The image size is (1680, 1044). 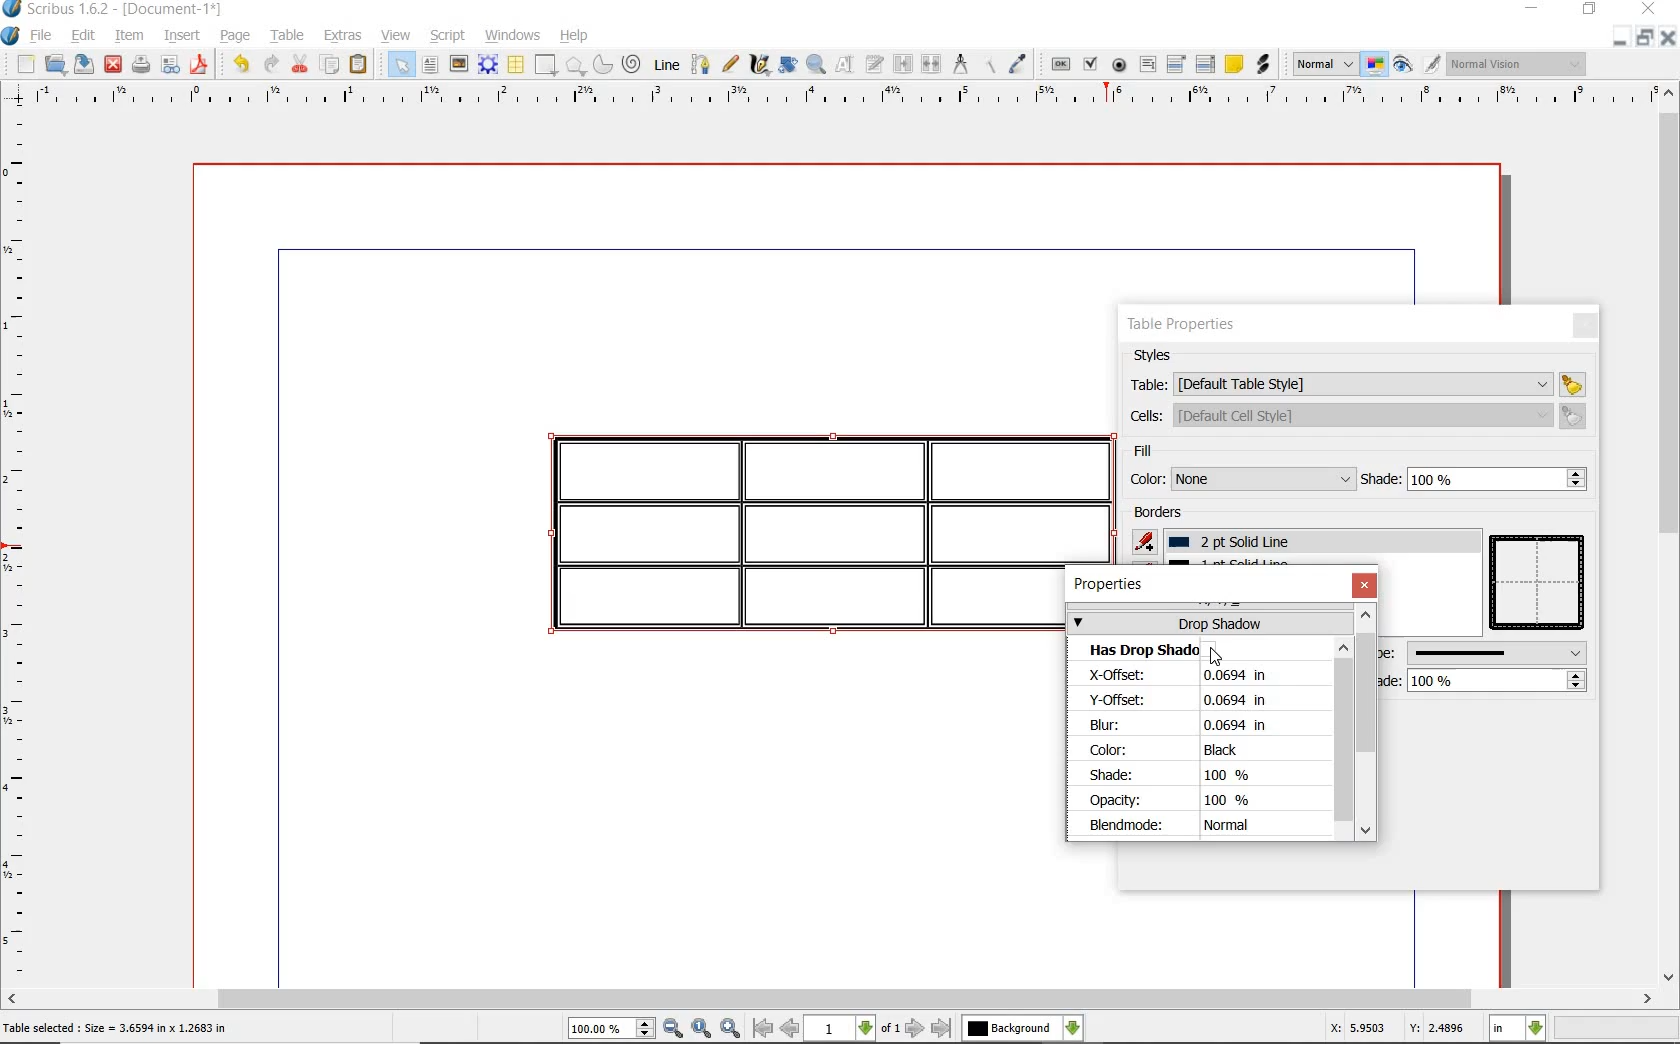 I want to click on script, so click(x=449, y=37).